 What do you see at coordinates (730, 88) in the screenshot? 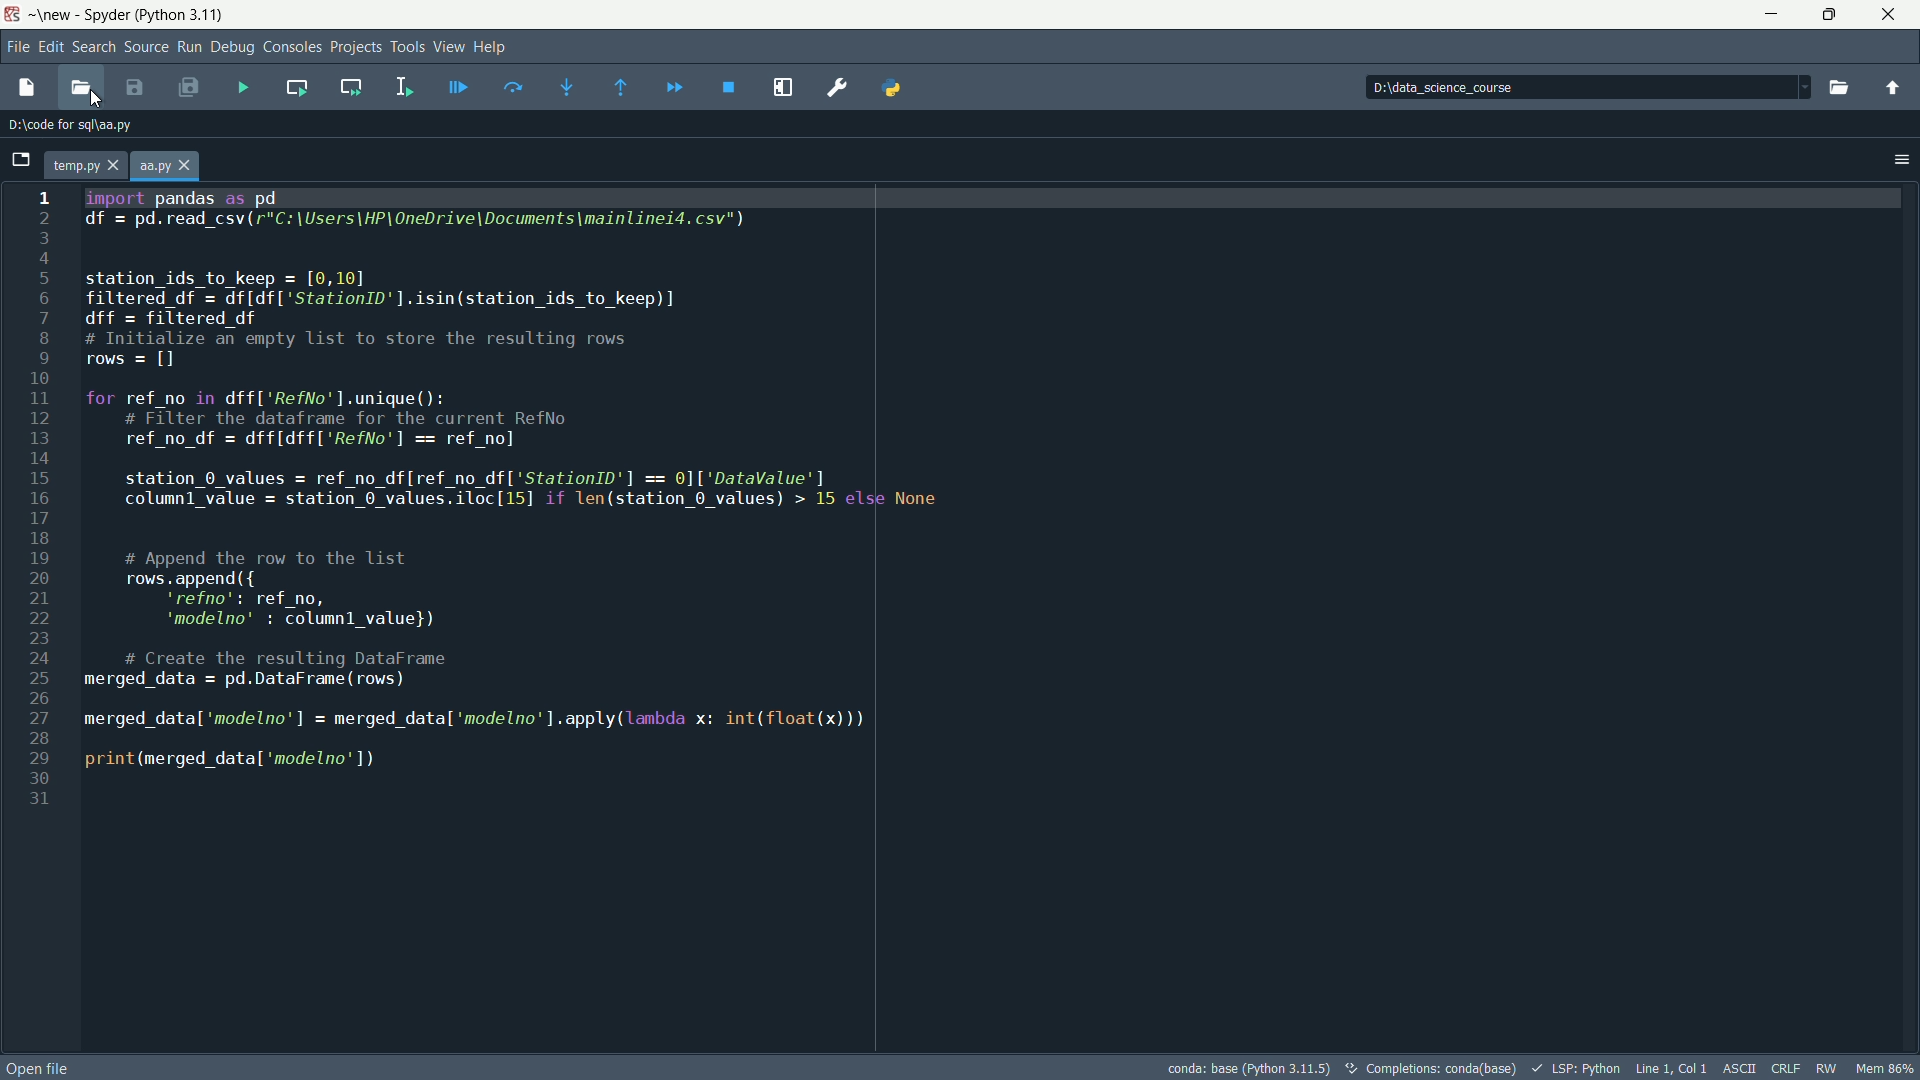
I see `stop debugging` at bounding box center [730, 88].